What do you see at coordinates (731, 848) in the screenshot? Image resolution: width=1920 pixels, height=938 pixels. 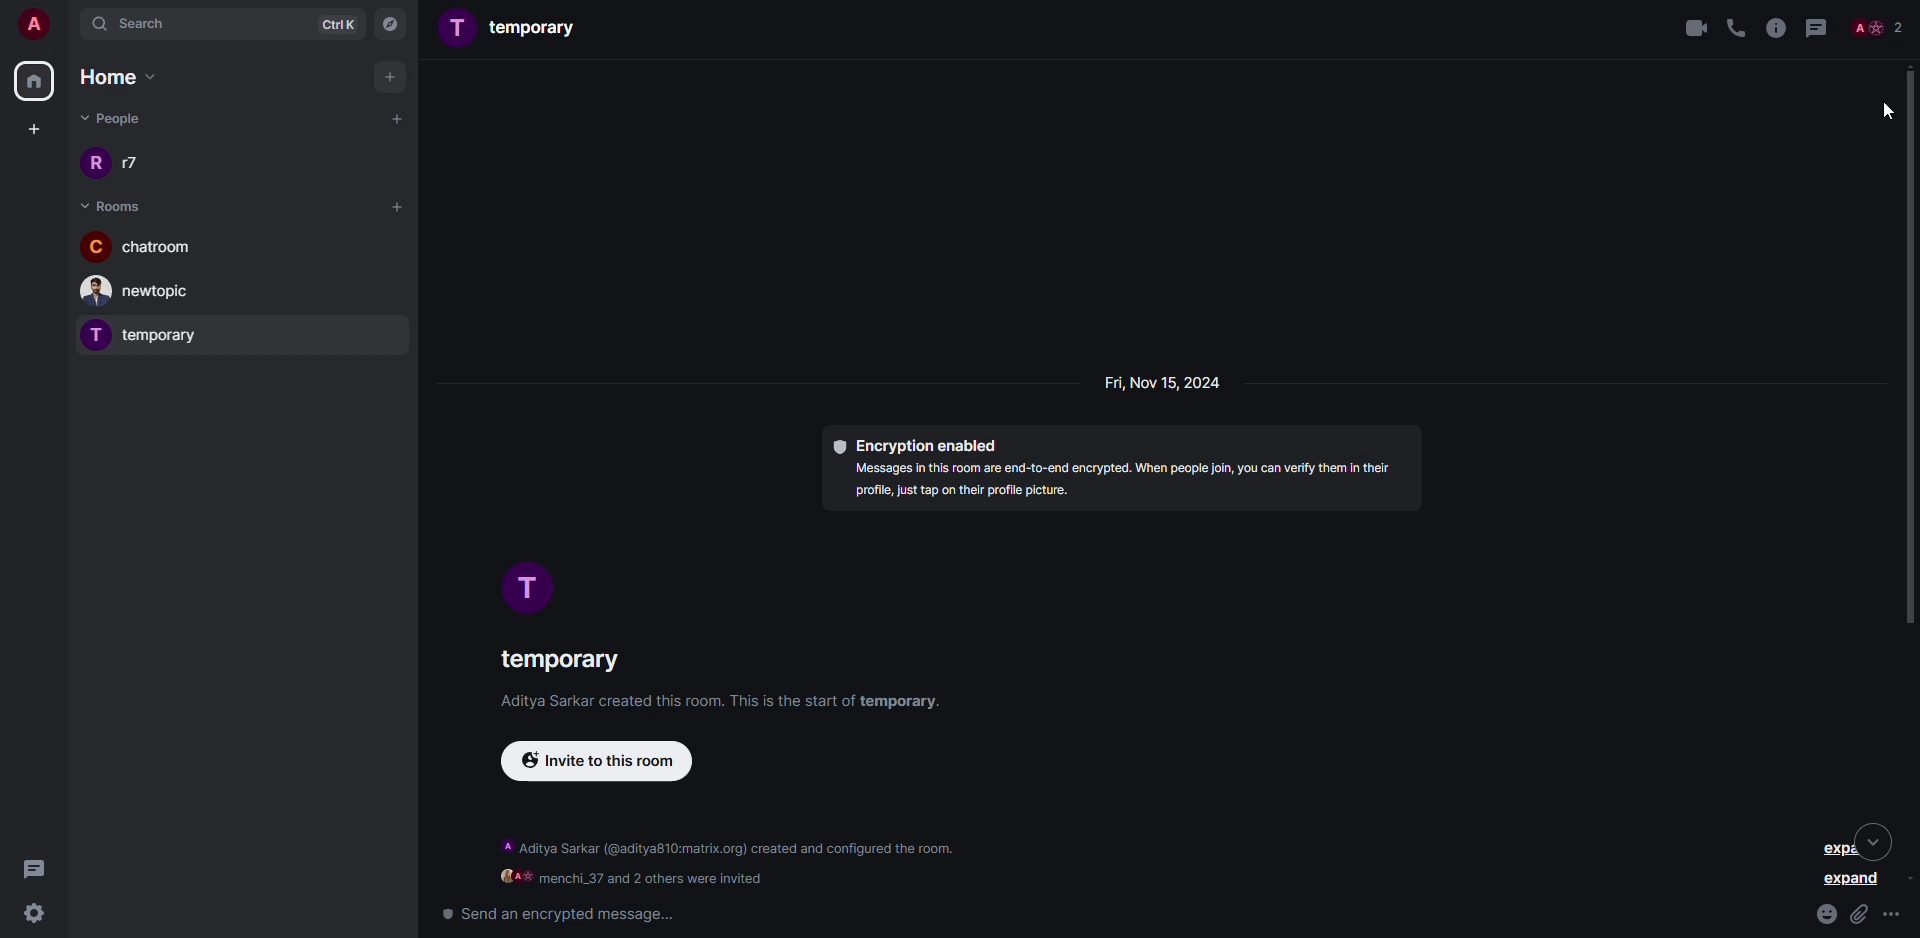 I see `Aditya Sarkar (@aditya810:matrix.org) created and configured this room.` at bounding box center [731, 848].